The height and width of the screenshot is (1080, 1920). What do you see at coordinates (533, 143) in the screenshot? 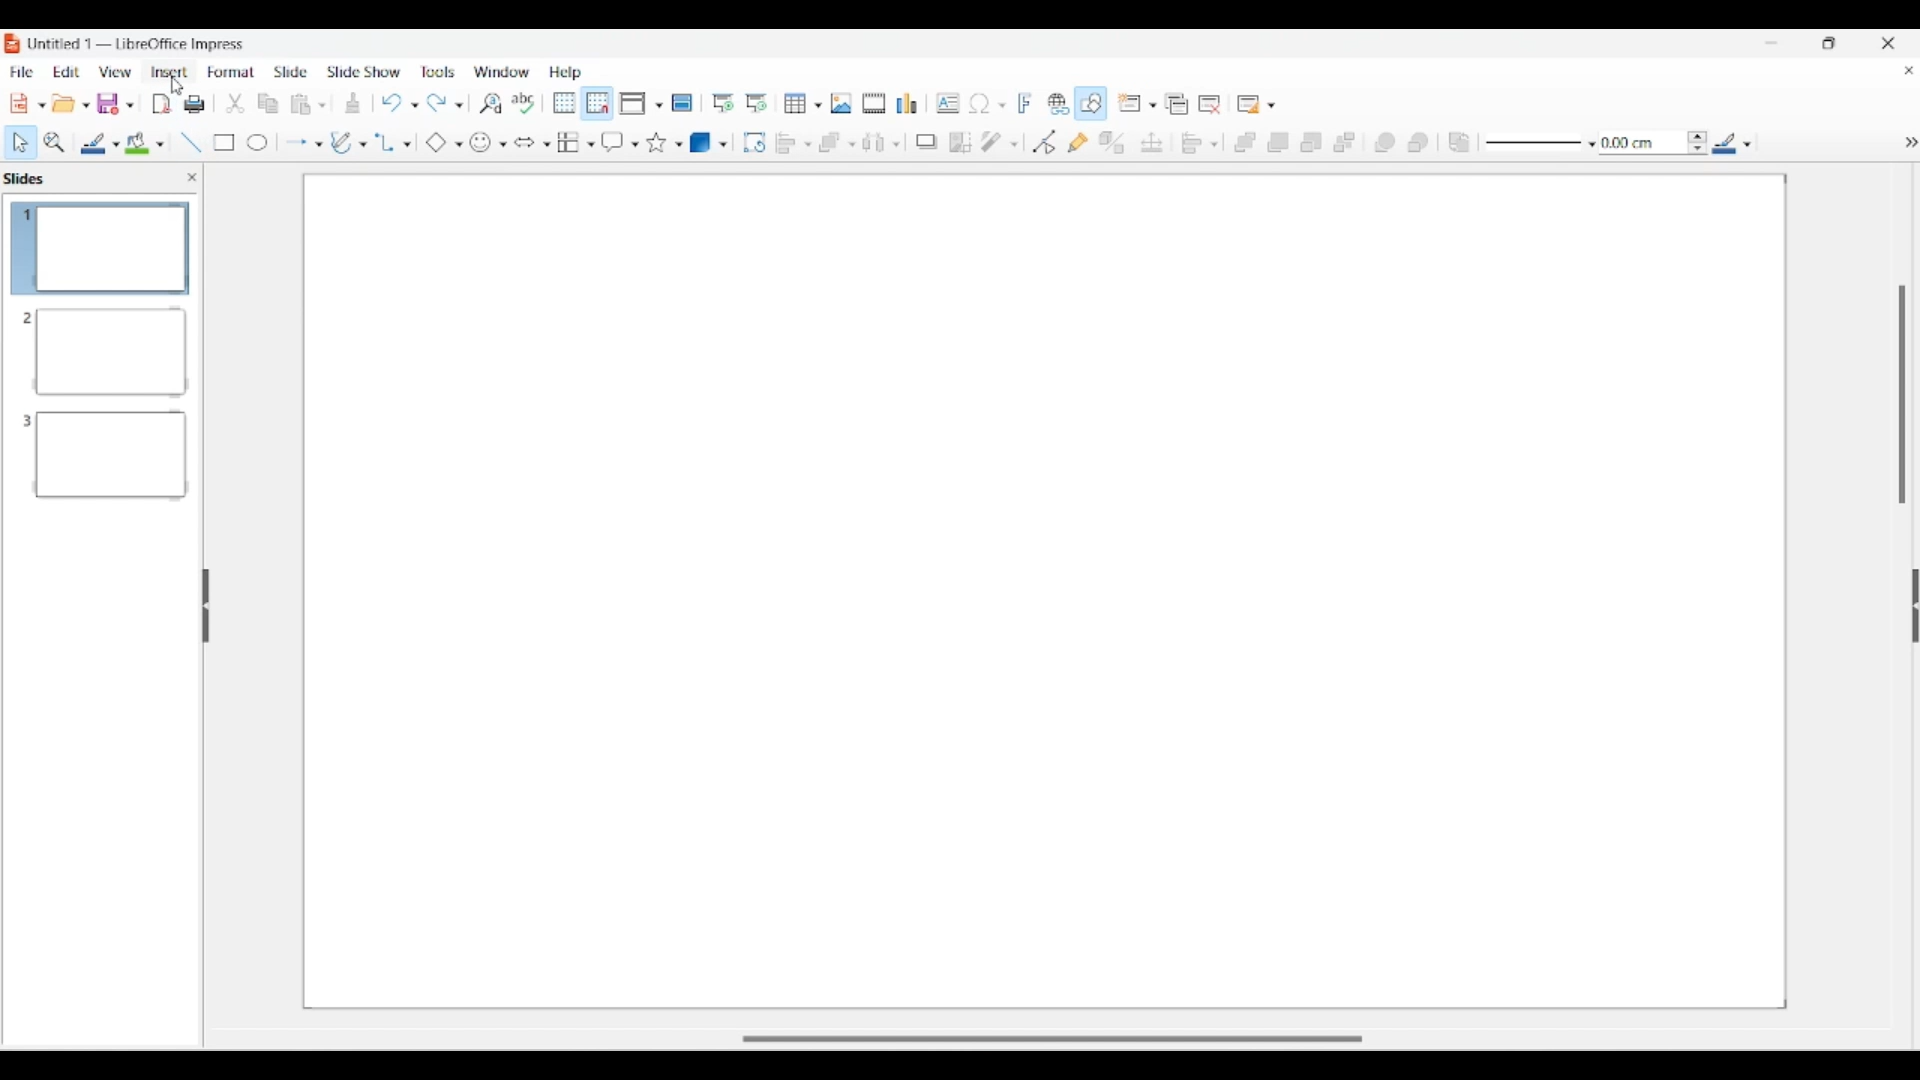
I see `Block arrow options` at bounding box center [533, 143].